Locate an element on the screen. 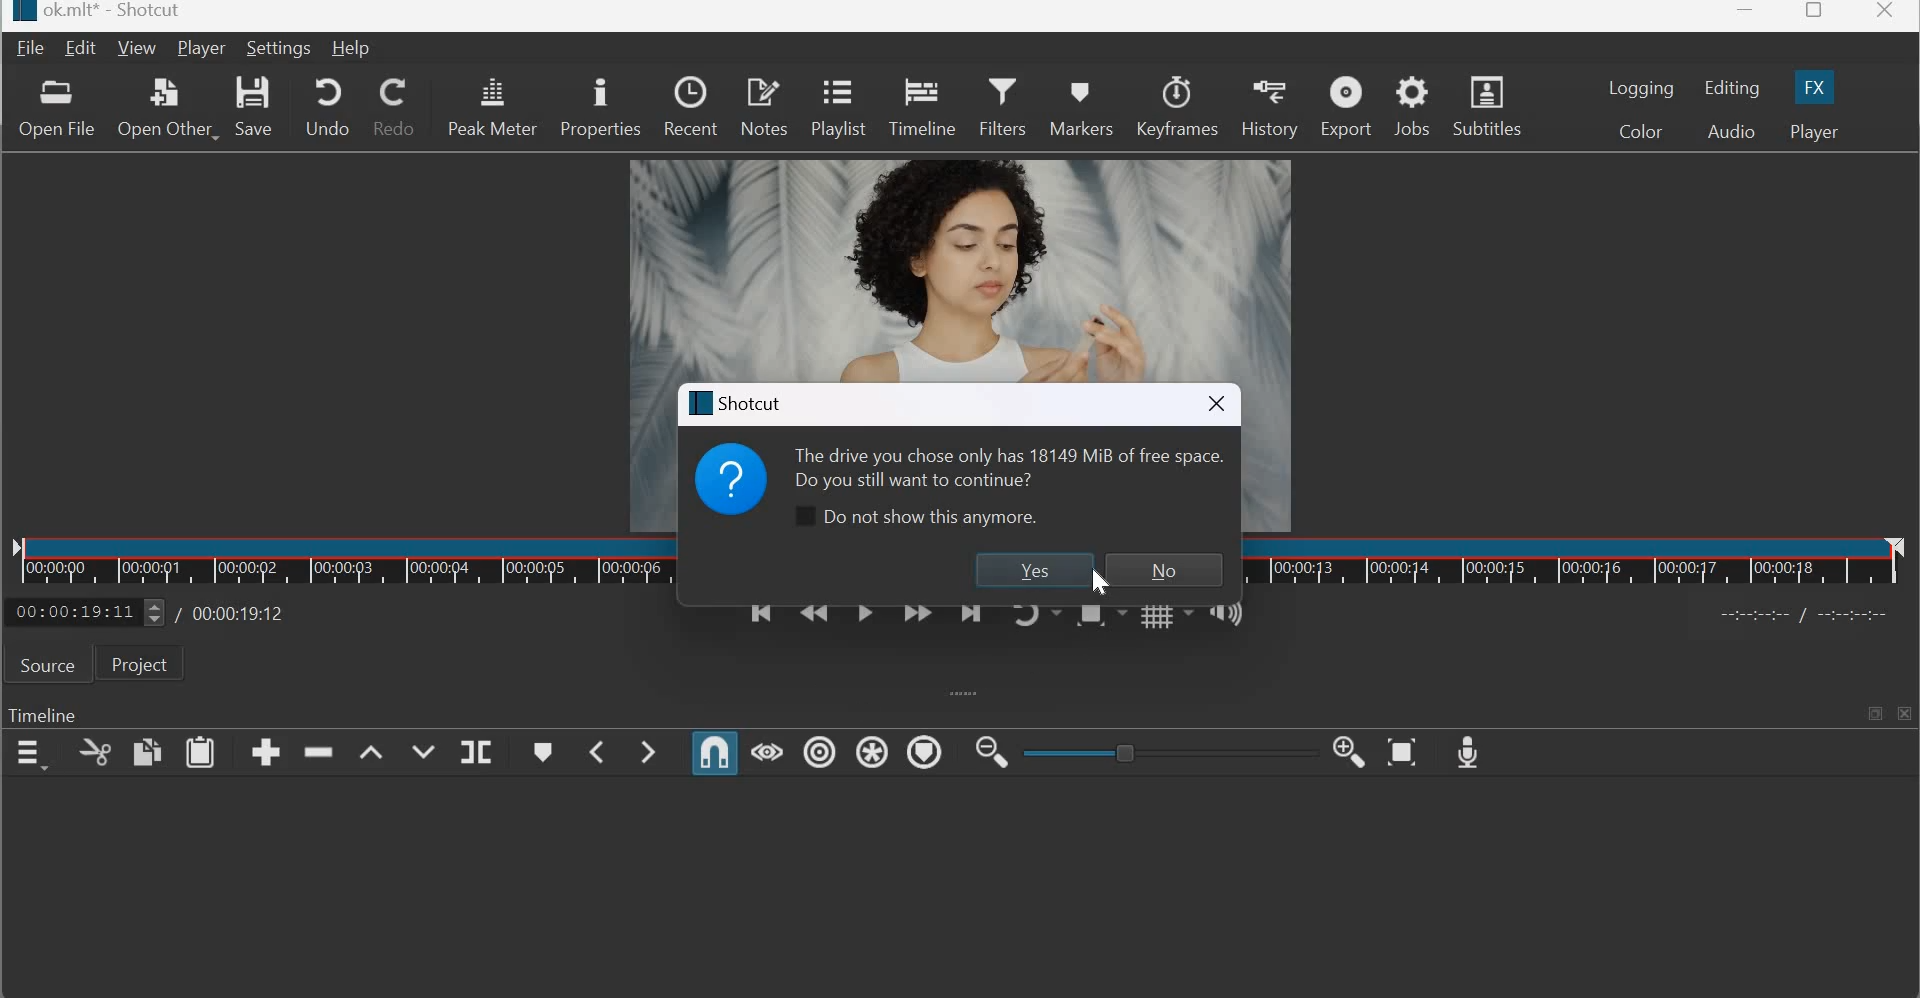 The height and width of the screenshot is (998, 1920). Keyframes is located at coordinates (1178, 105).